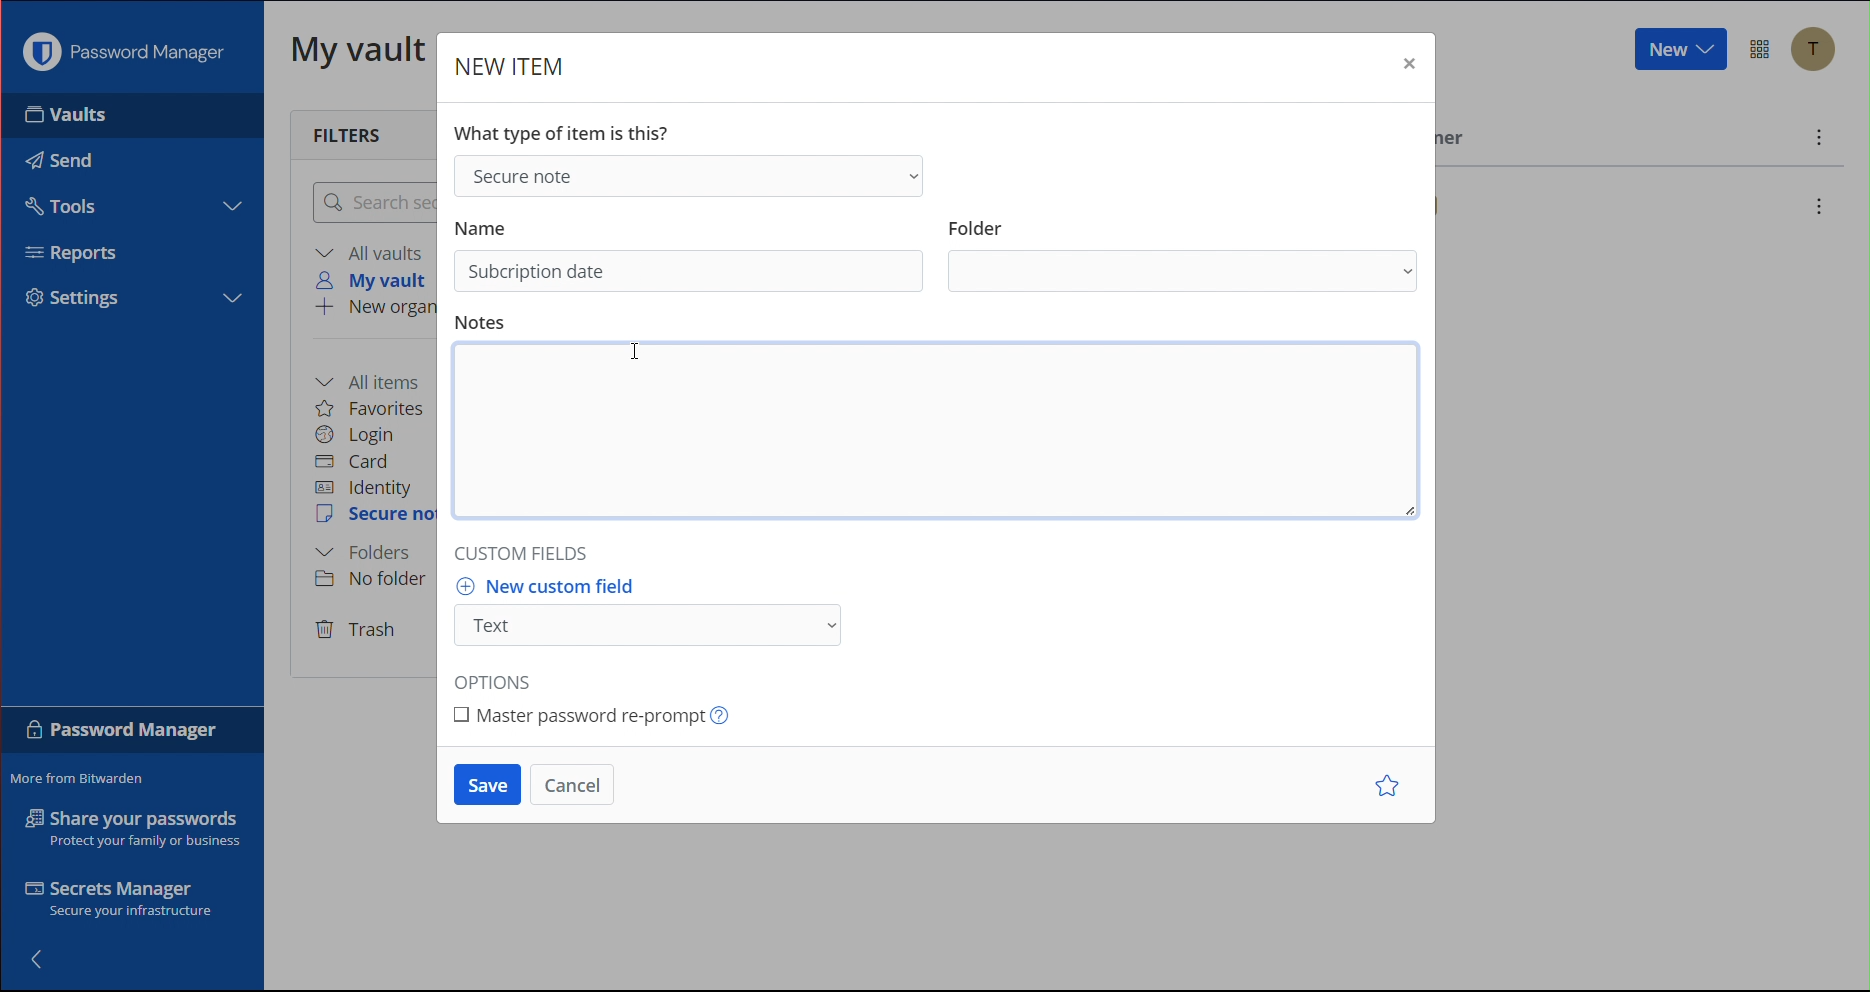 The height and width of the screenshot is (992, 1870). What do you see at coordinates (371, 408) in the screenshot?
I see `Favorites` at bounding box center [371, 408].